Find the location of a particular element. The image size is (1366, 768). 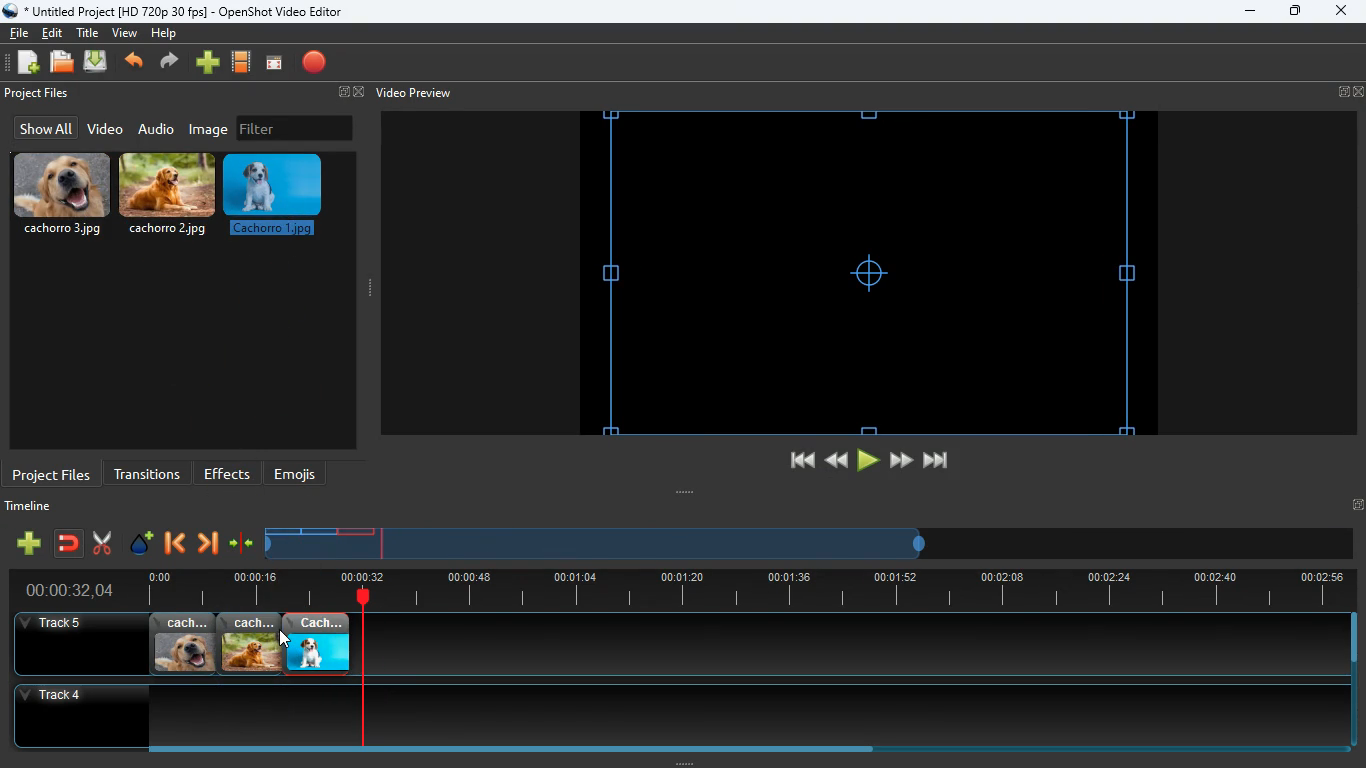

show all is located at coordinates (43, 128).